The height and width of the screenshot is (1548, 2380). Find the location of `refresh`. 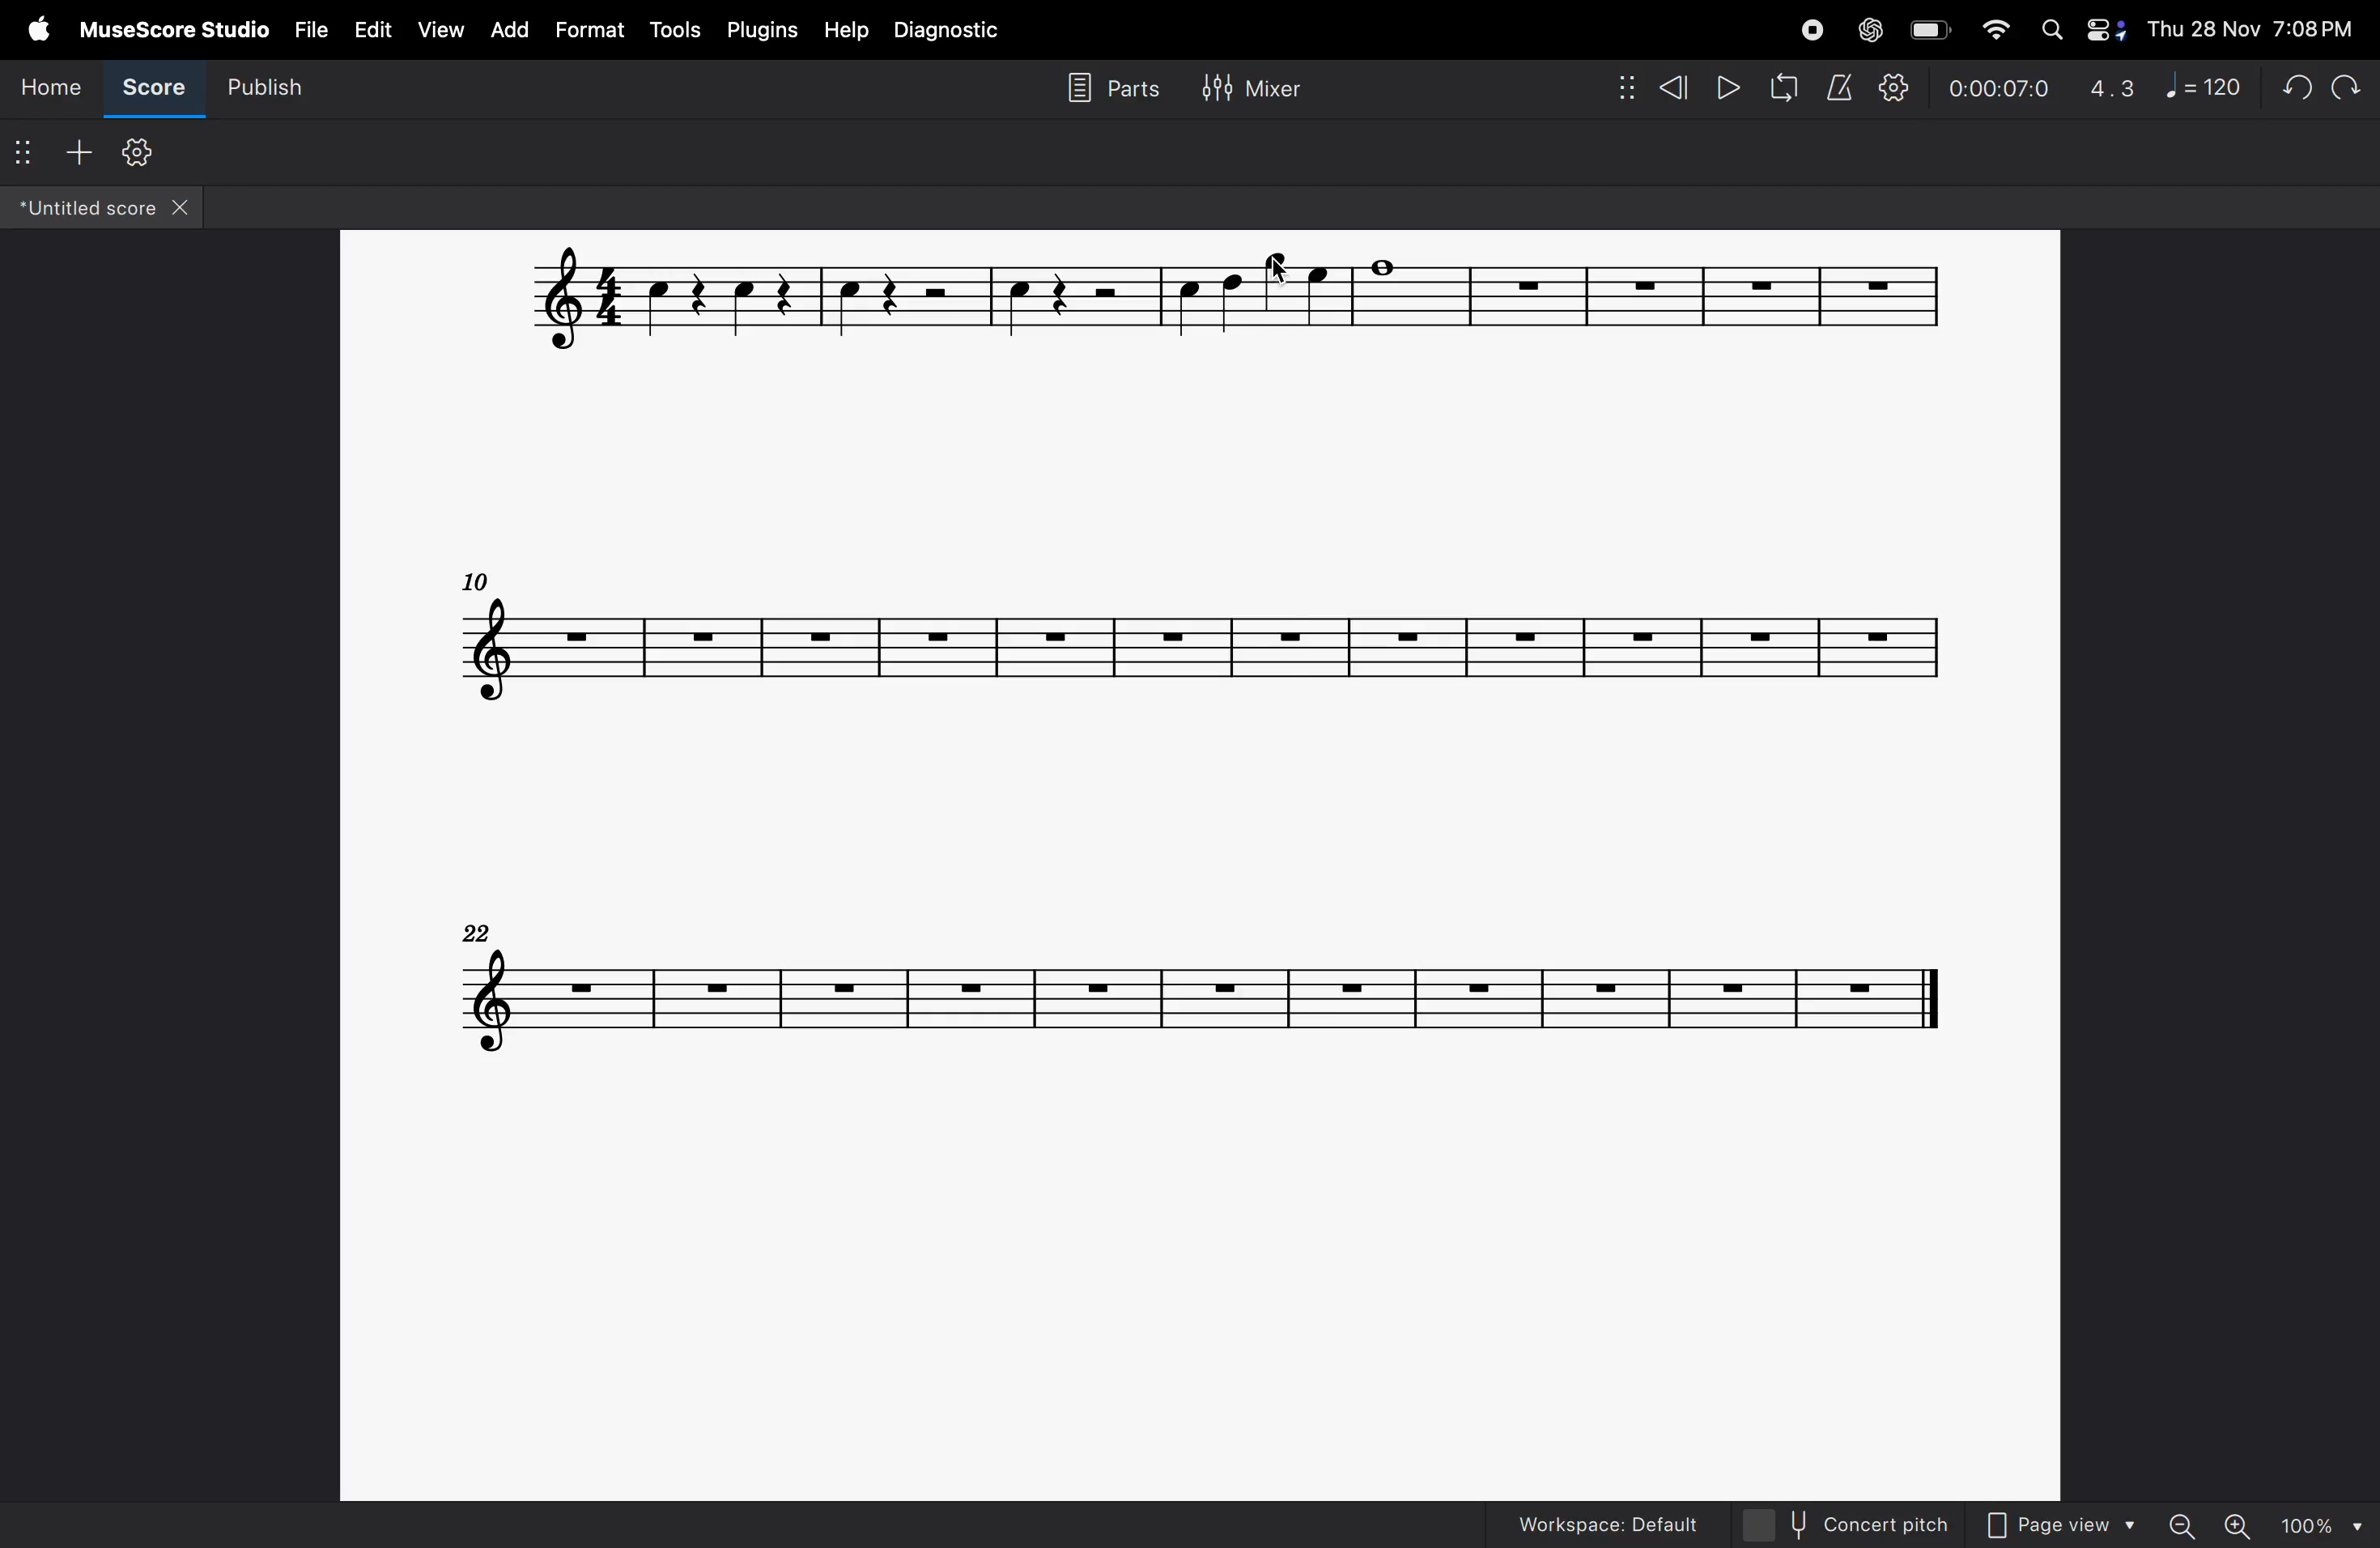

refresh is located at coordinates (1787, 90).